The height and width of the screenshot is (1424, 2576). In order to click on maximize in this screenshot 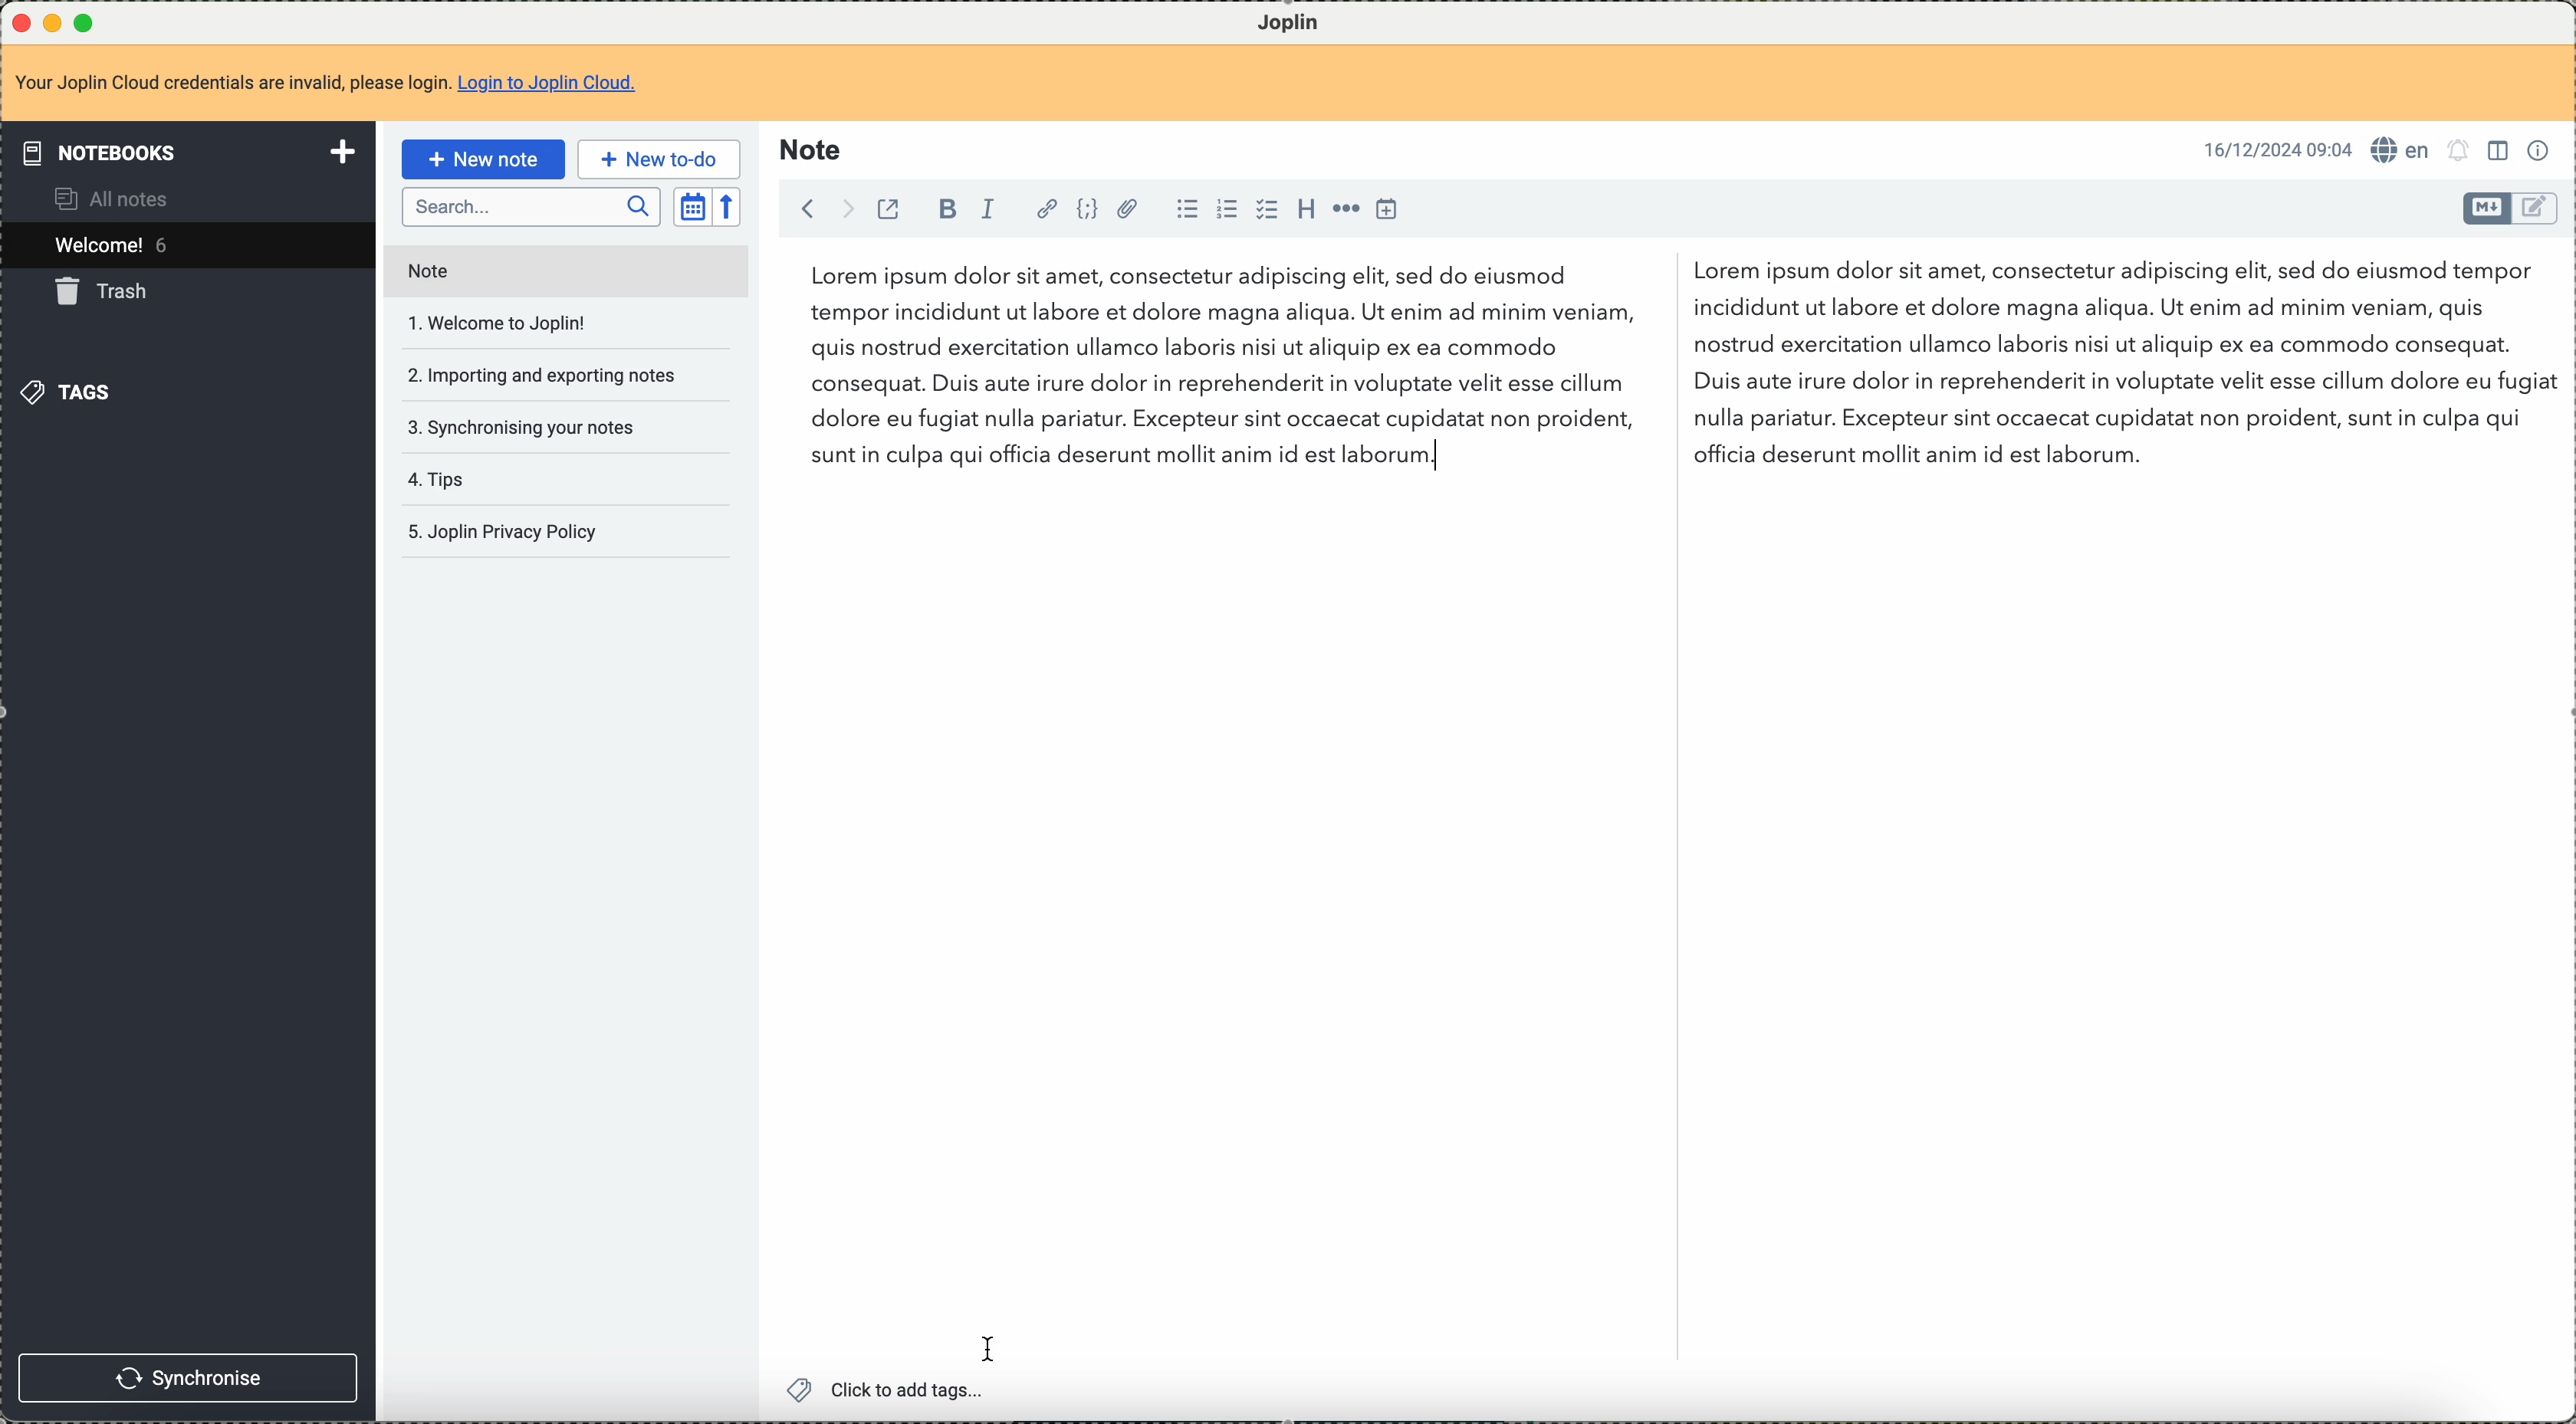, I will do `click(88, 20)`.